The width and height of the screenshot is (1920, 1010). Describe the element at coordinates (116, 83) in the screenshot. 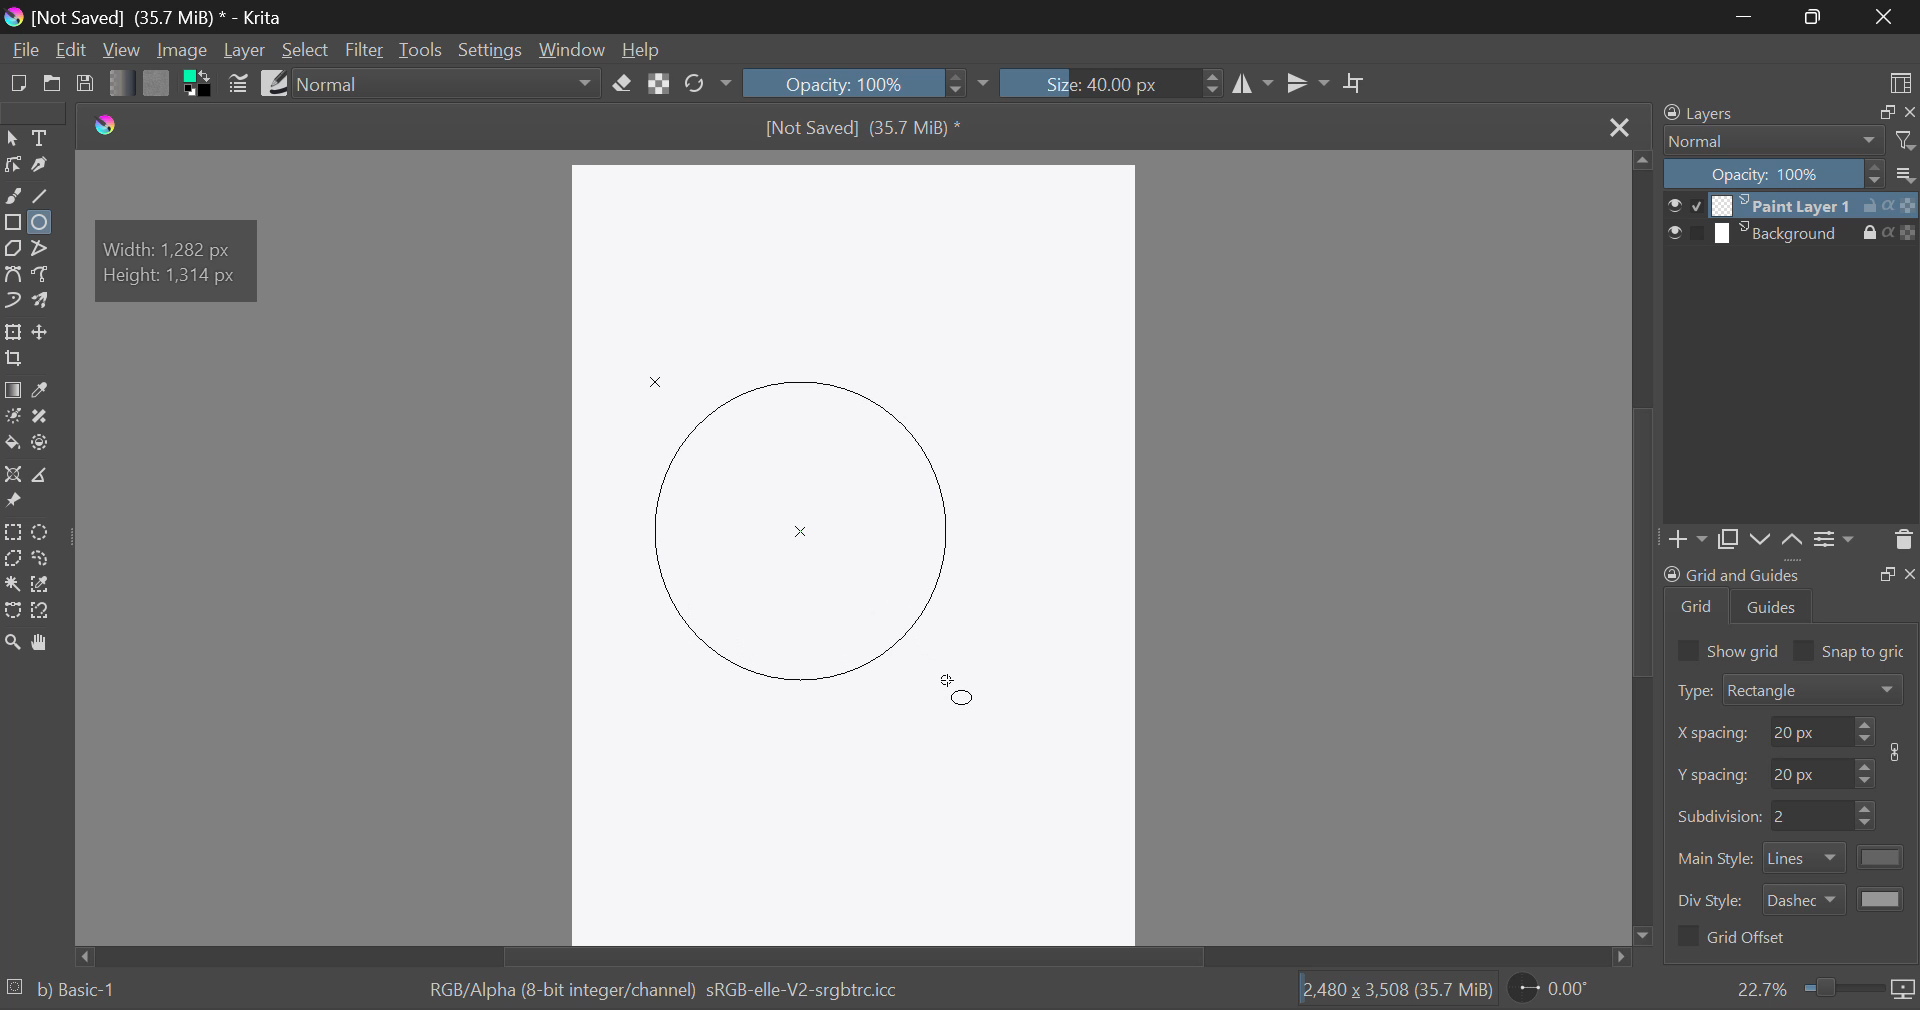

I see `Gradient` at that location.